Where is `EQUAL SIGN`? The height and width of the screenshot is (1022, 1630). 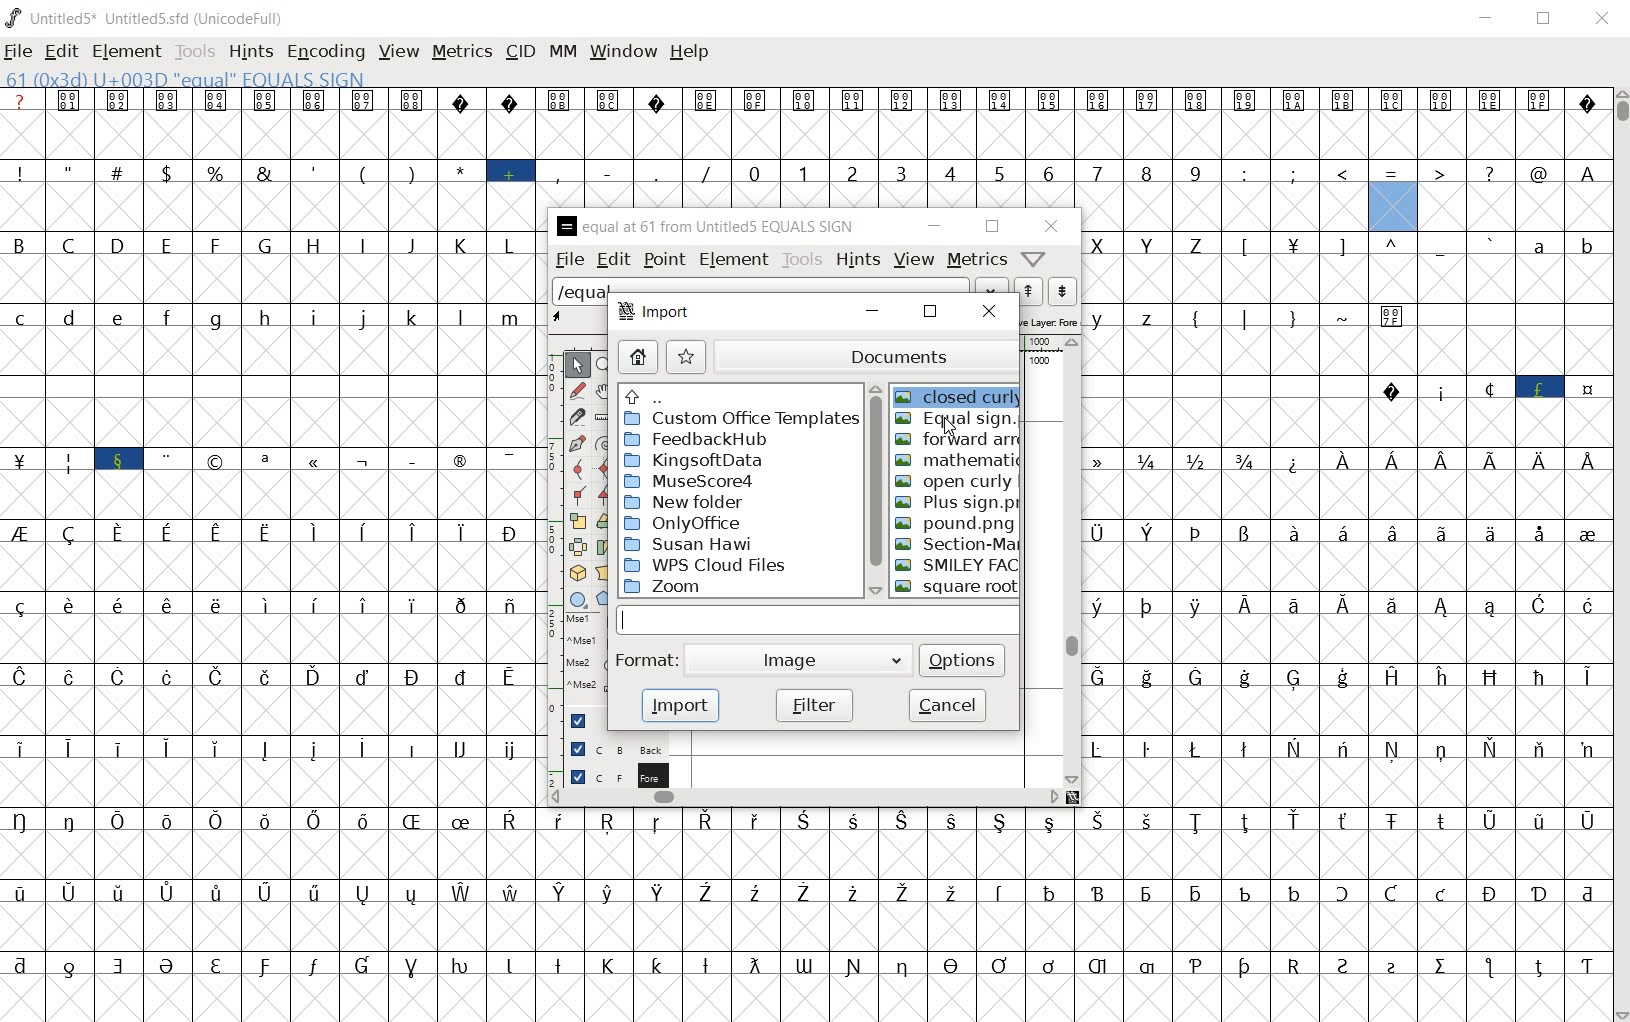
EQUAL SIGN is located at coordinates (956, 418).